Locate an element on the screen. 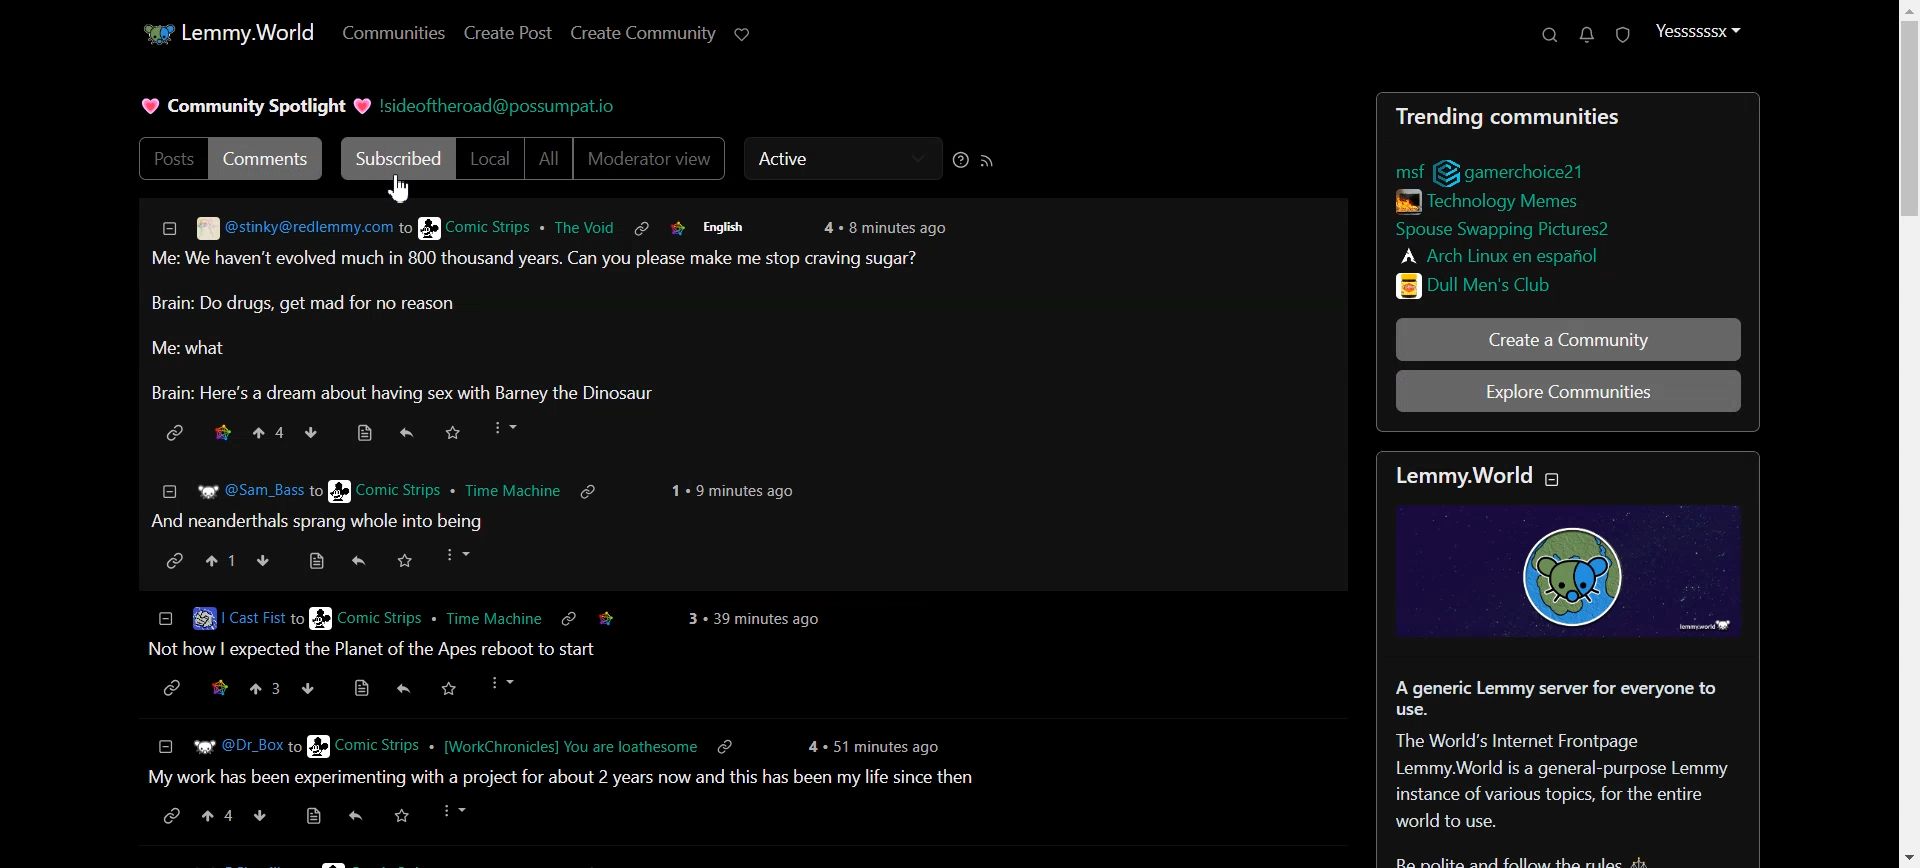 The image size is (1920, 868). copy link is located at coordinates (726, 745).